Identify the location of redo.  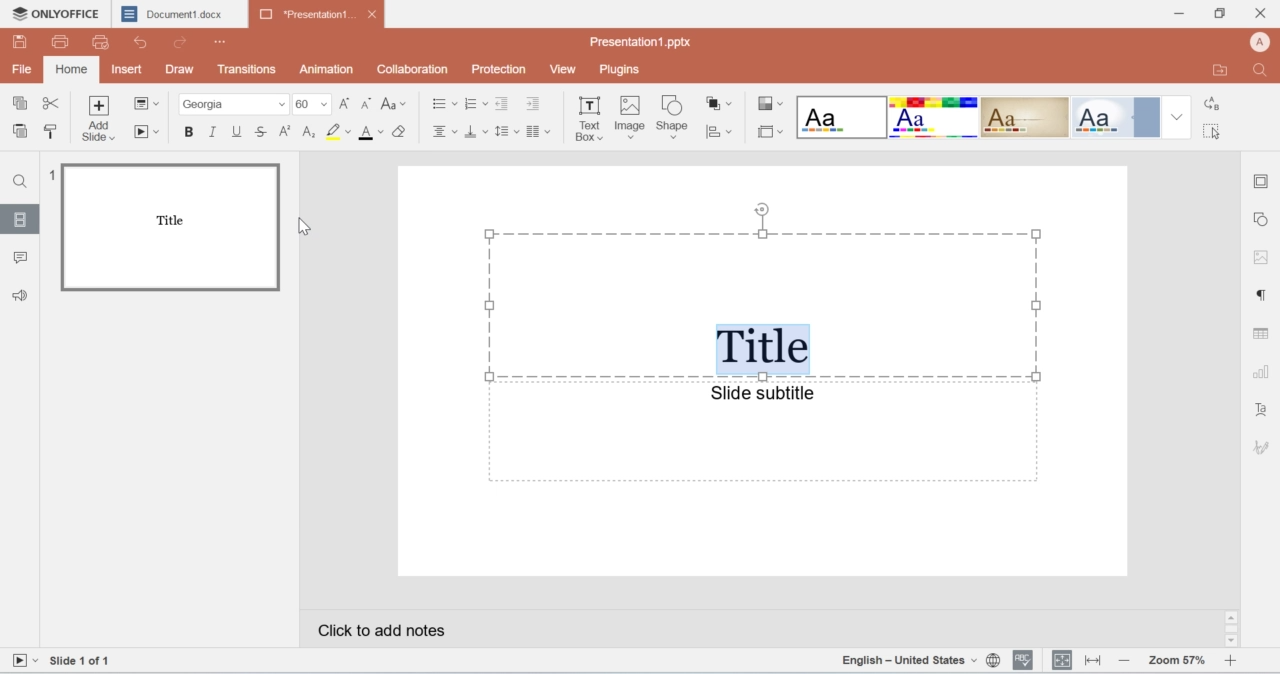
(182, 45).